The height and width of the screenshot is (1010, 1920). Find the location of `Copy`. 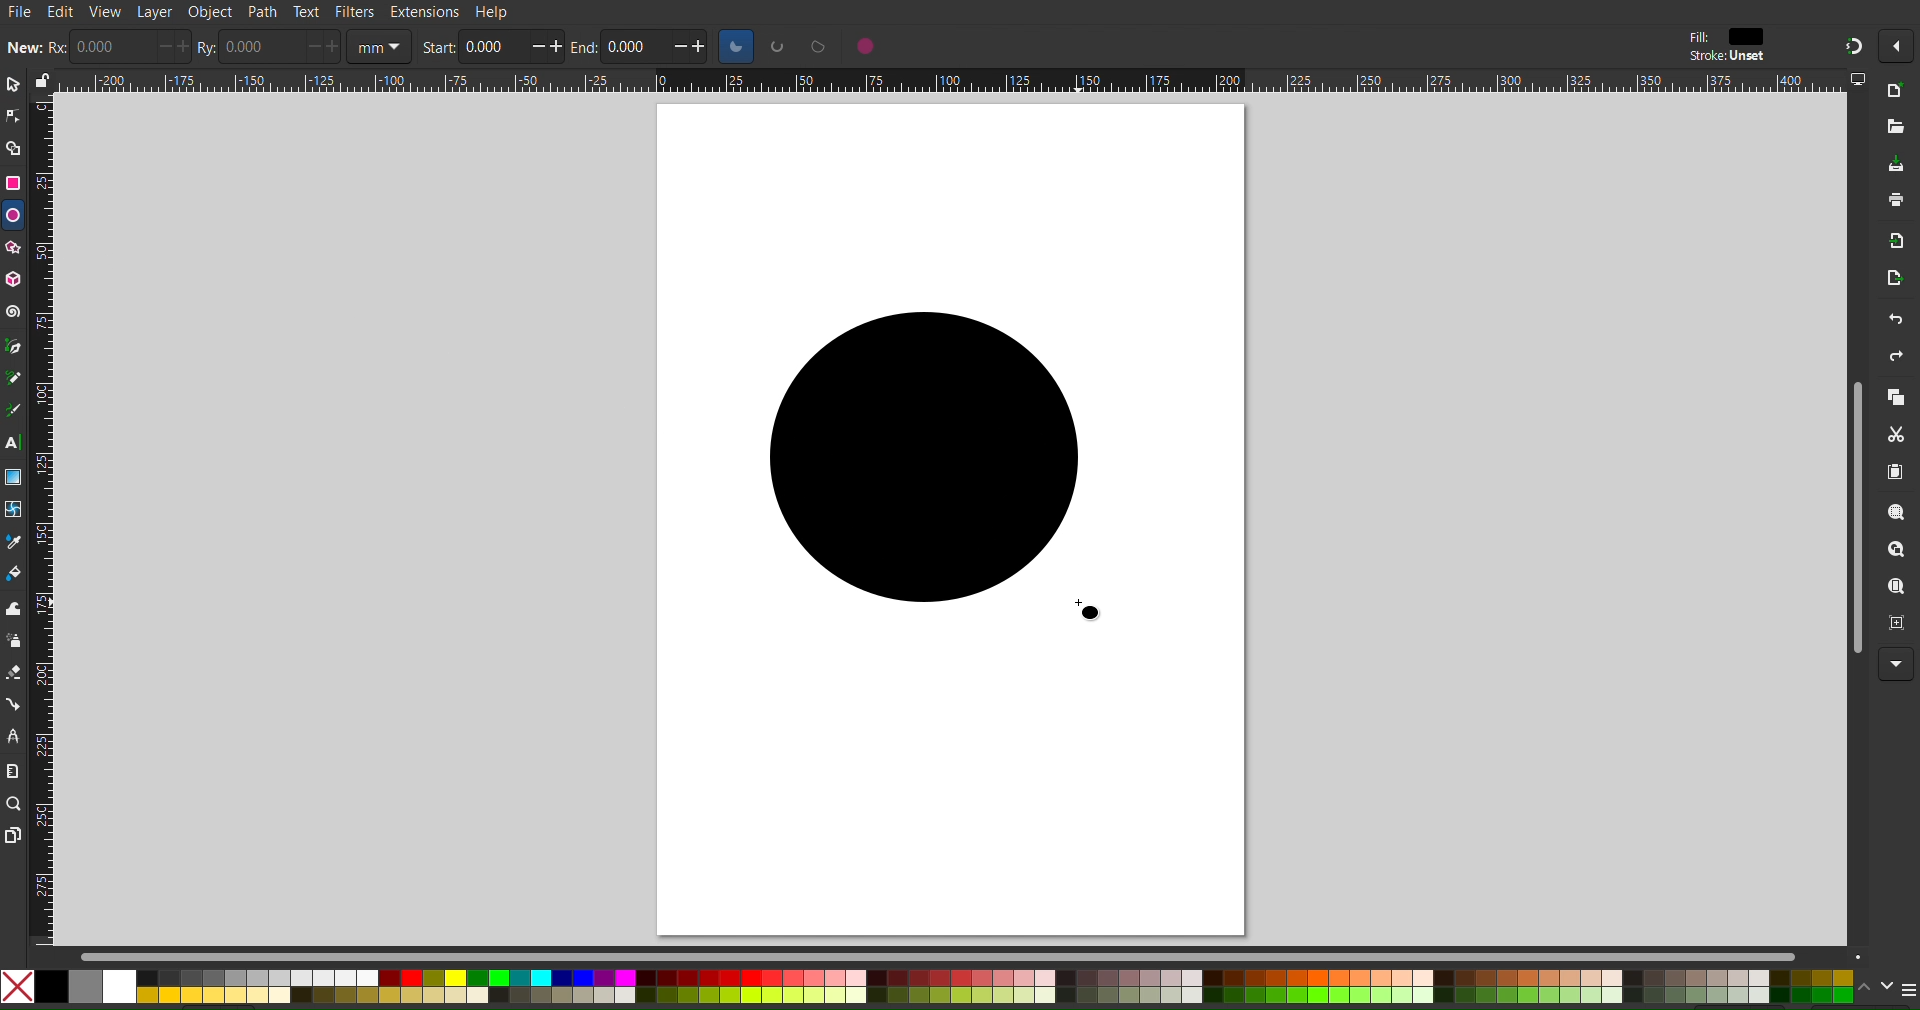

Copy is located at coordinates (1896, 398).